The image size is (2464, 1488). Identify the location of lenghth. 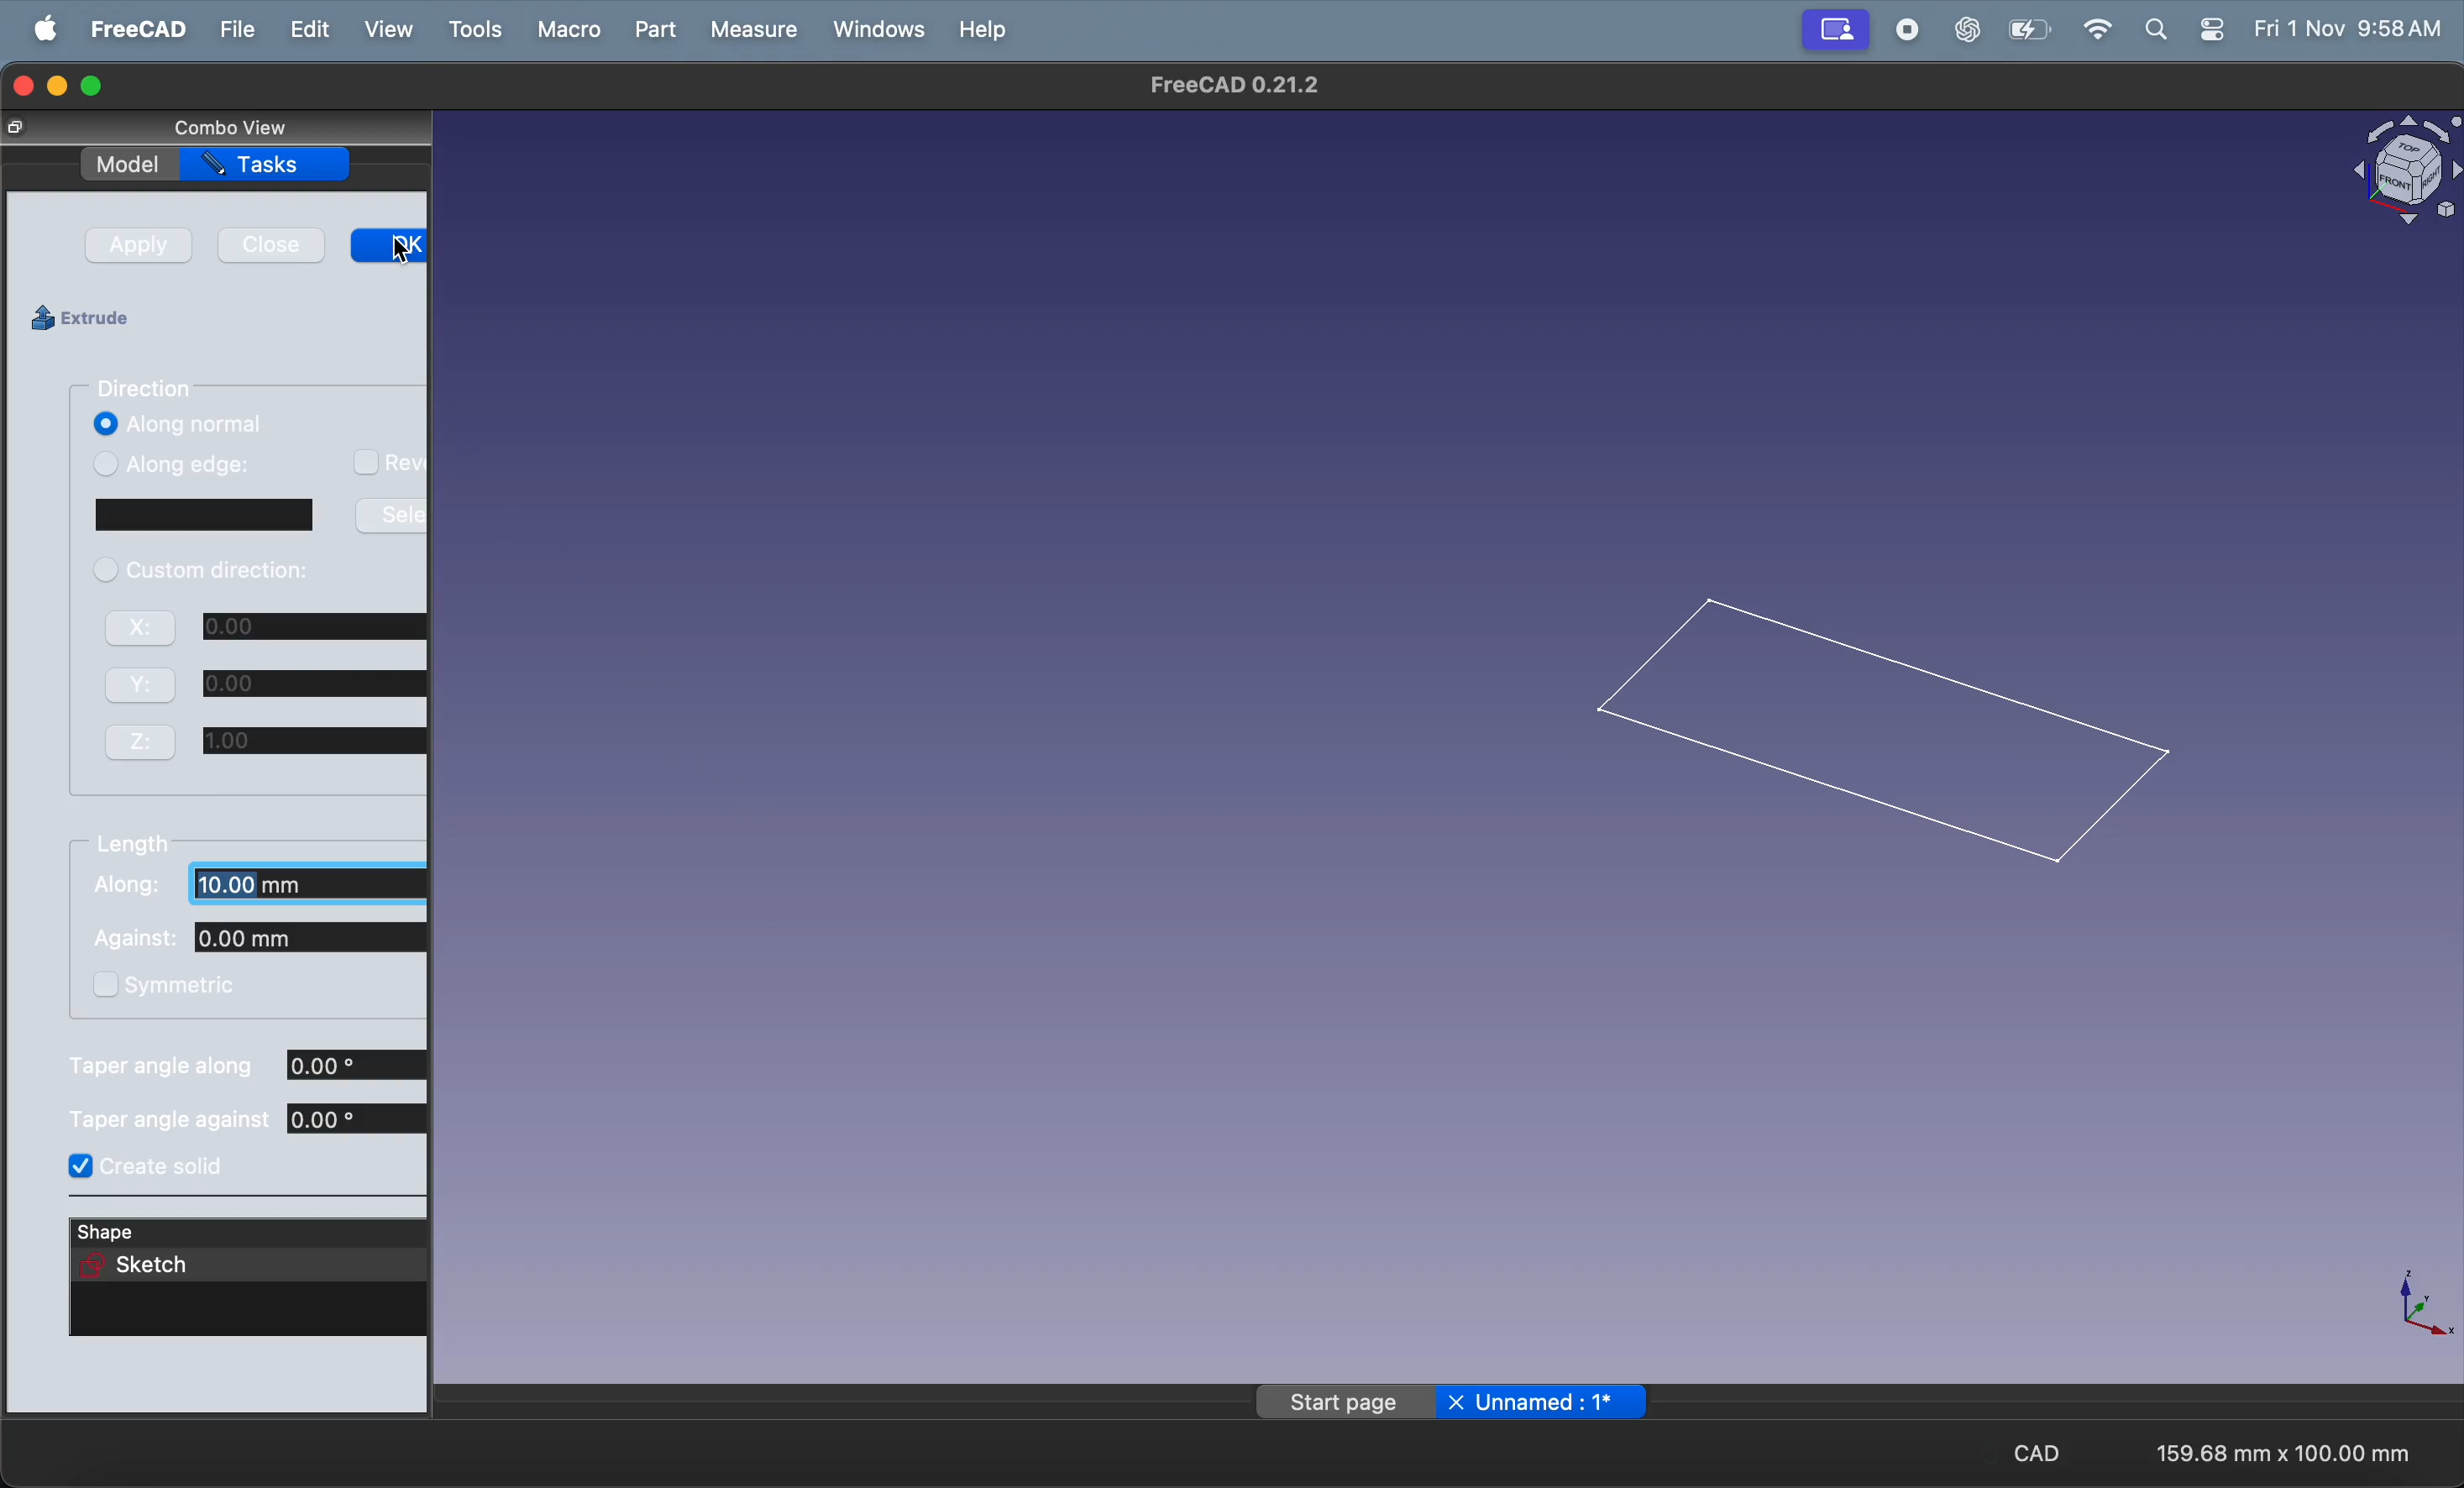
(147, 846).